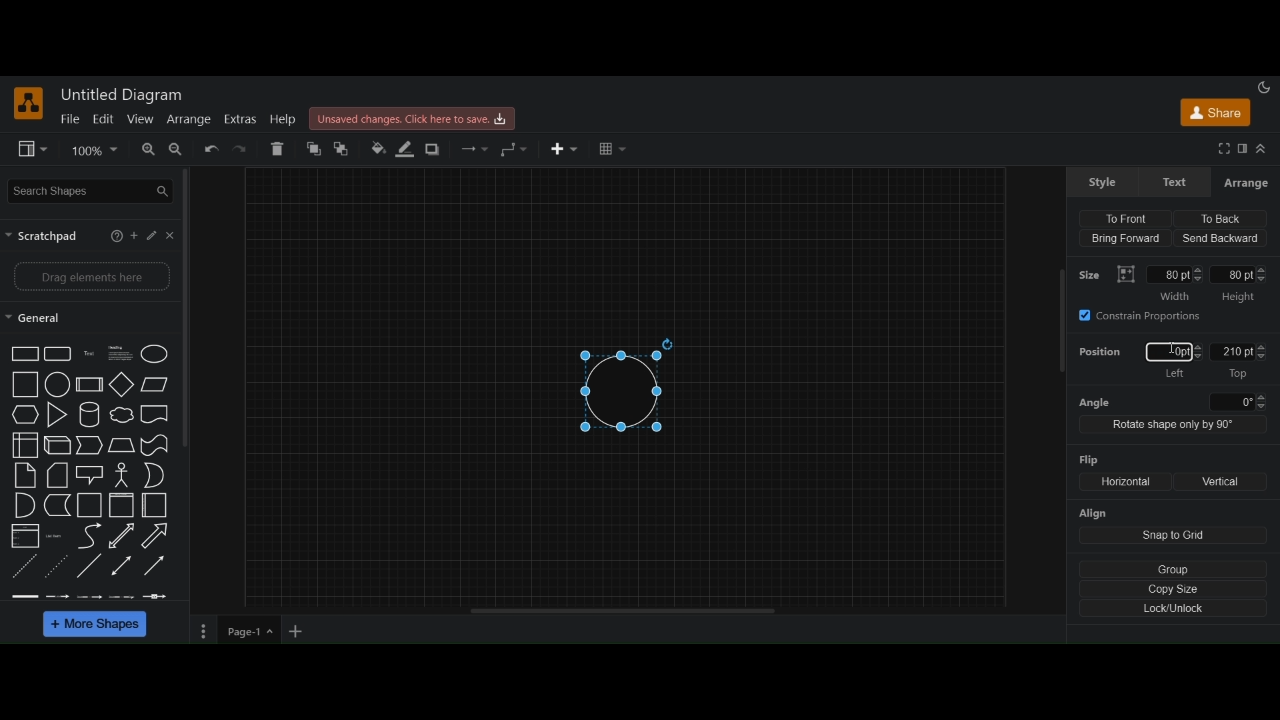  What do you see at coordinates (567, 149) in the screenshot?
I see `insert` at bounding box center [567, 149].